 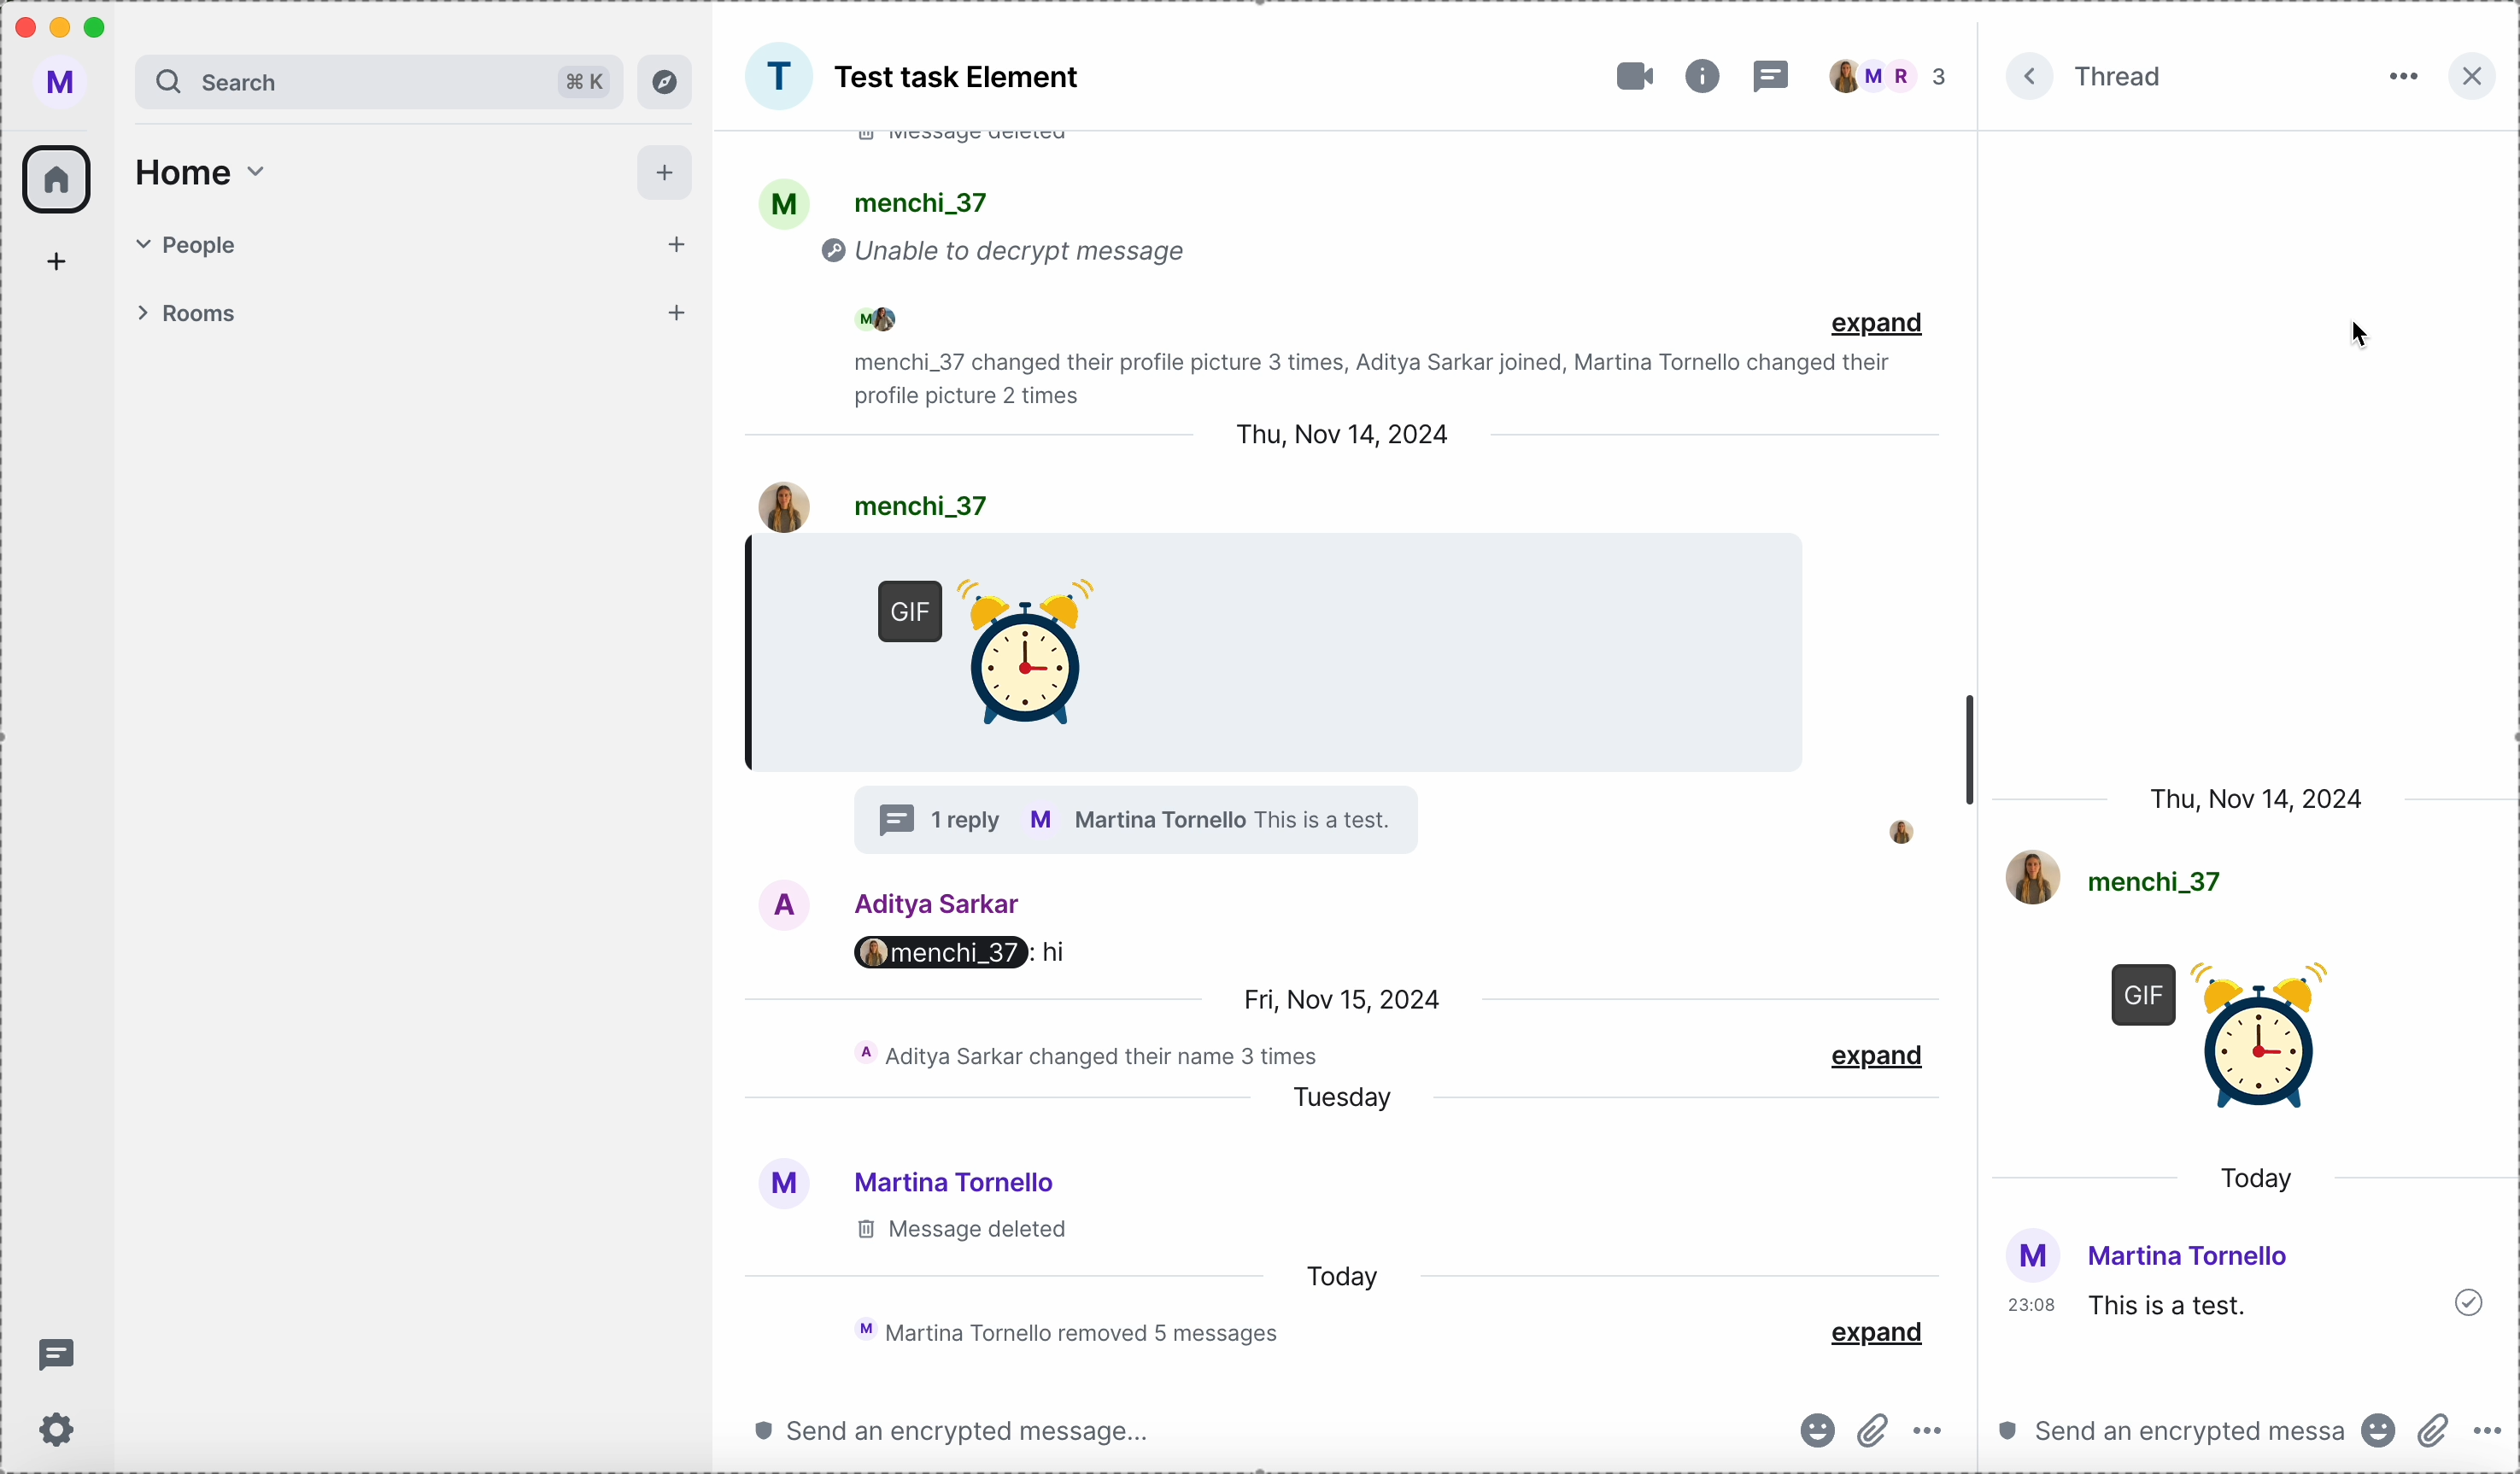 What do you see at coordinates (1882, 1051) in the screenshot?
I see `expand` at bounding box center [1882, 1051].